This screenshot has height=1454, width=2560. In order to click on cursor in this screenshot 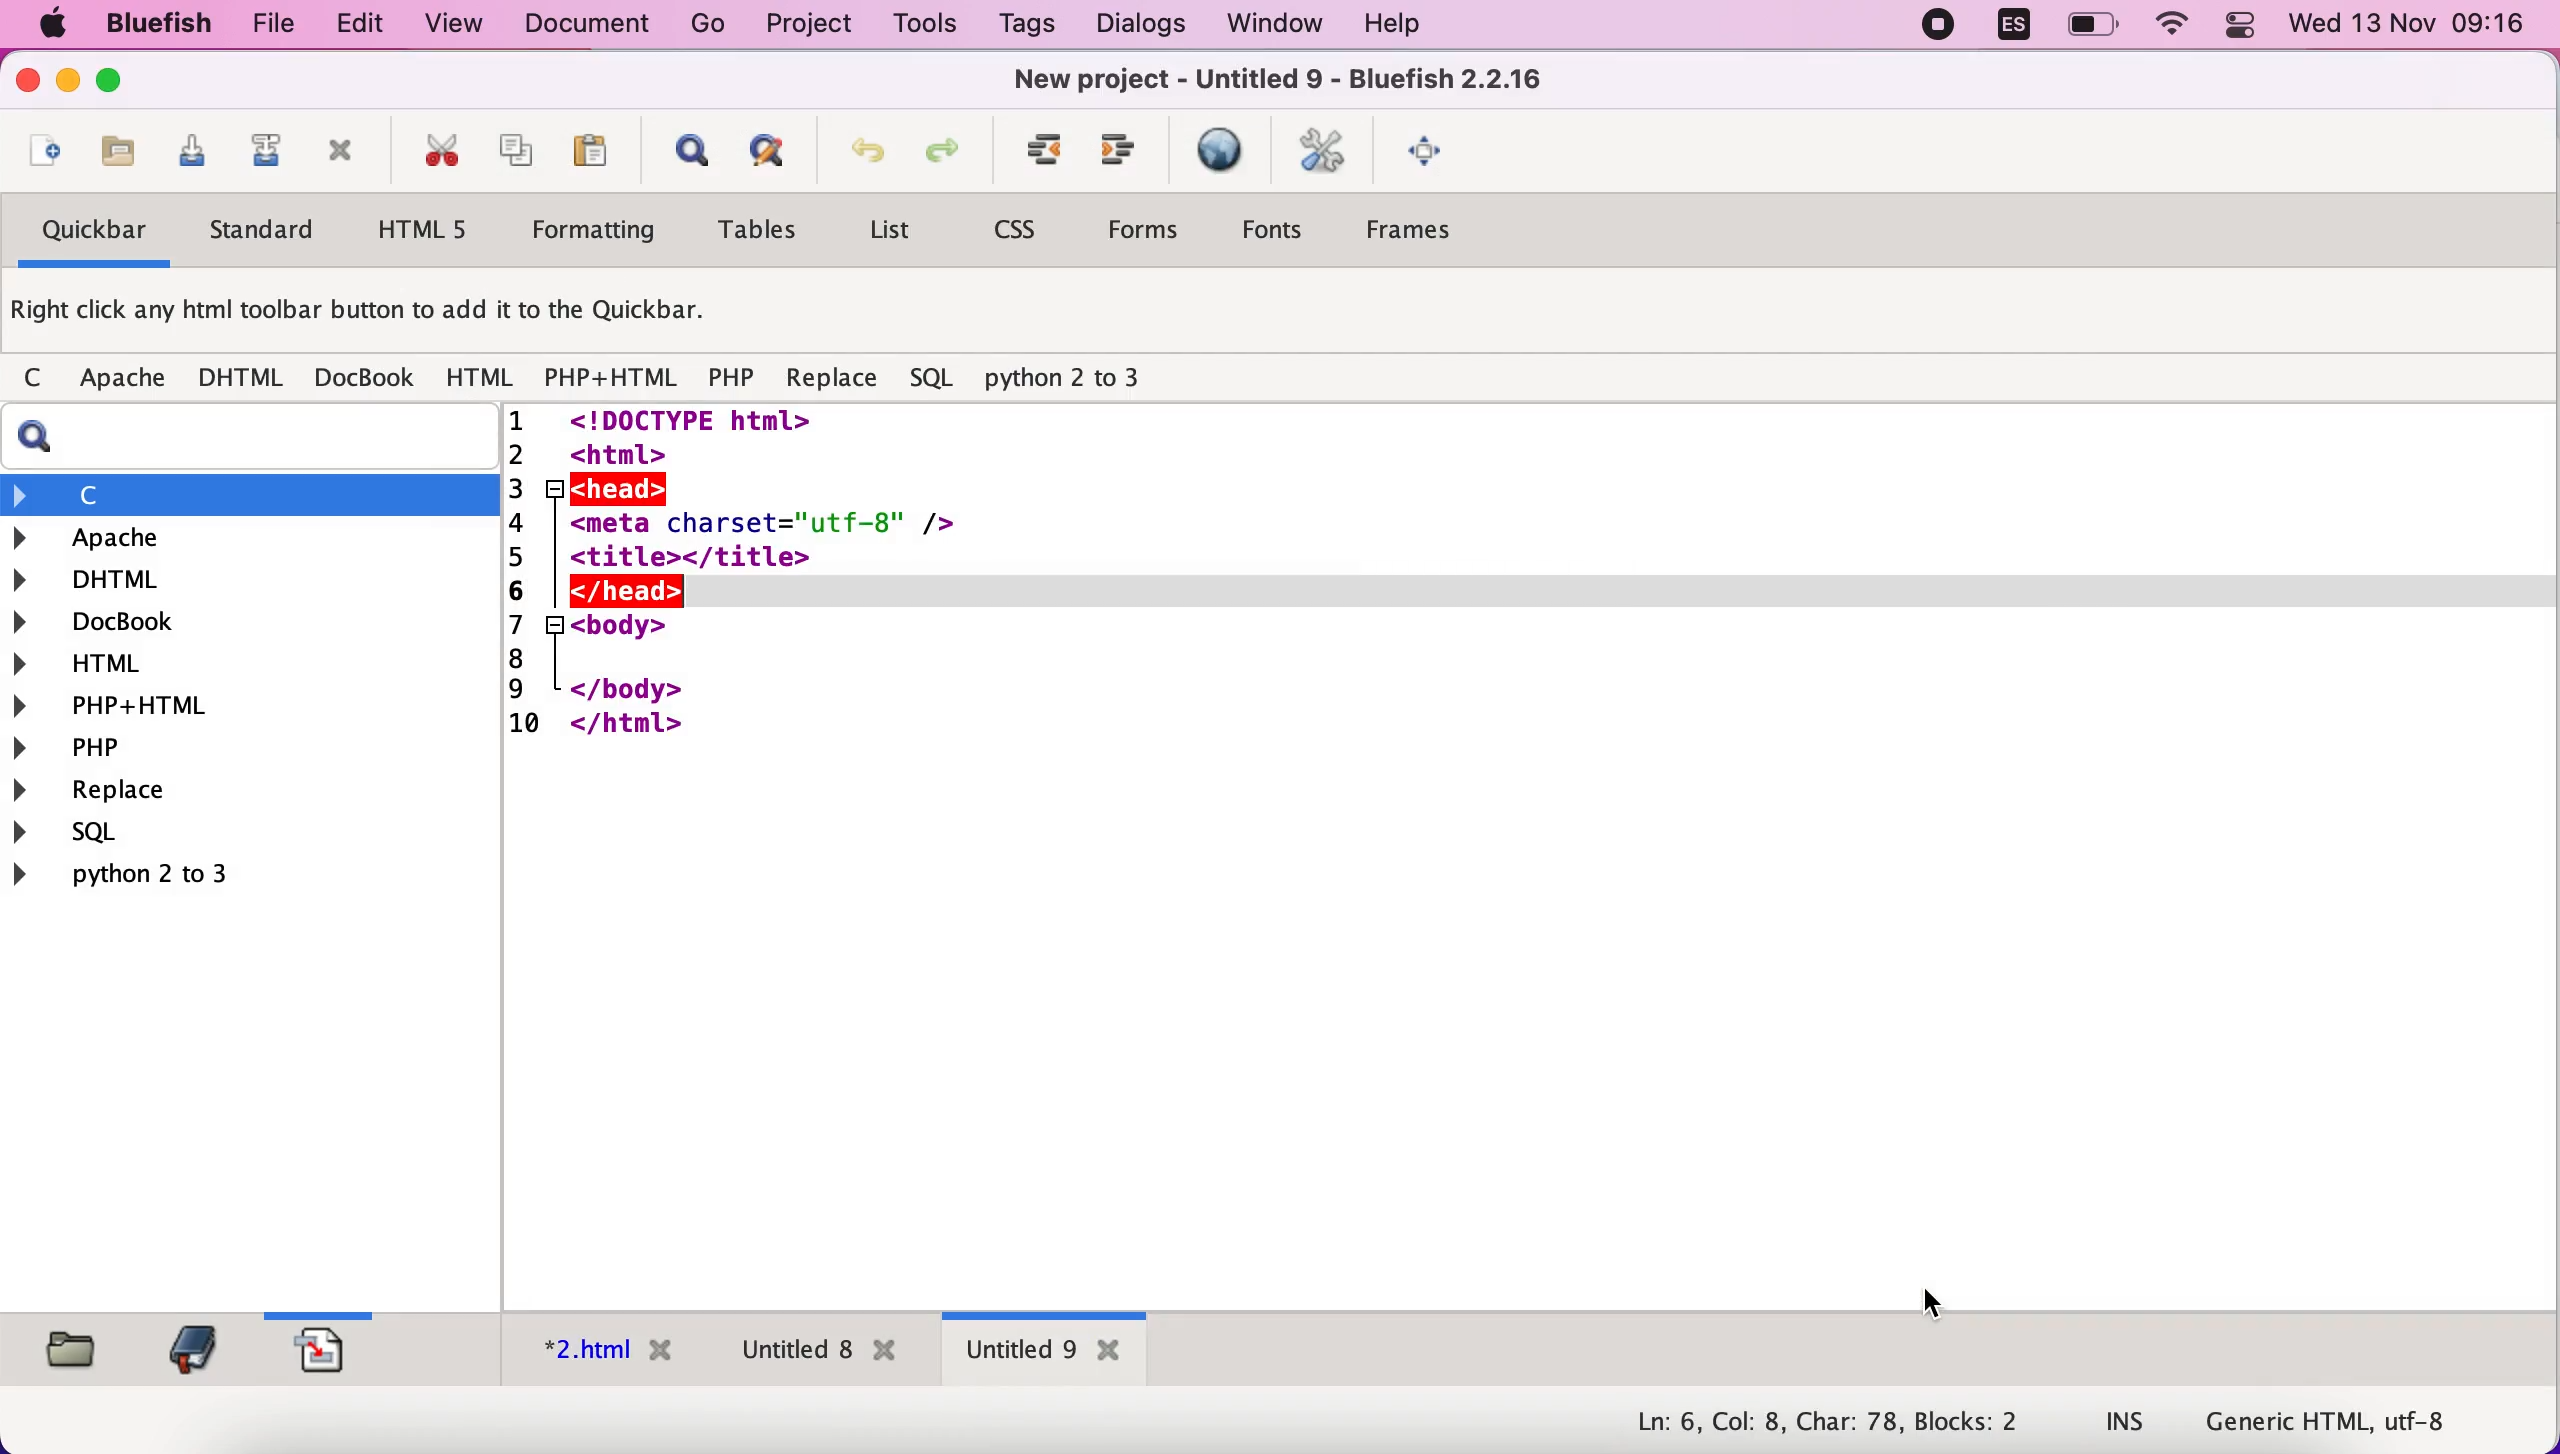, I will do `click(1930, 1308)`.